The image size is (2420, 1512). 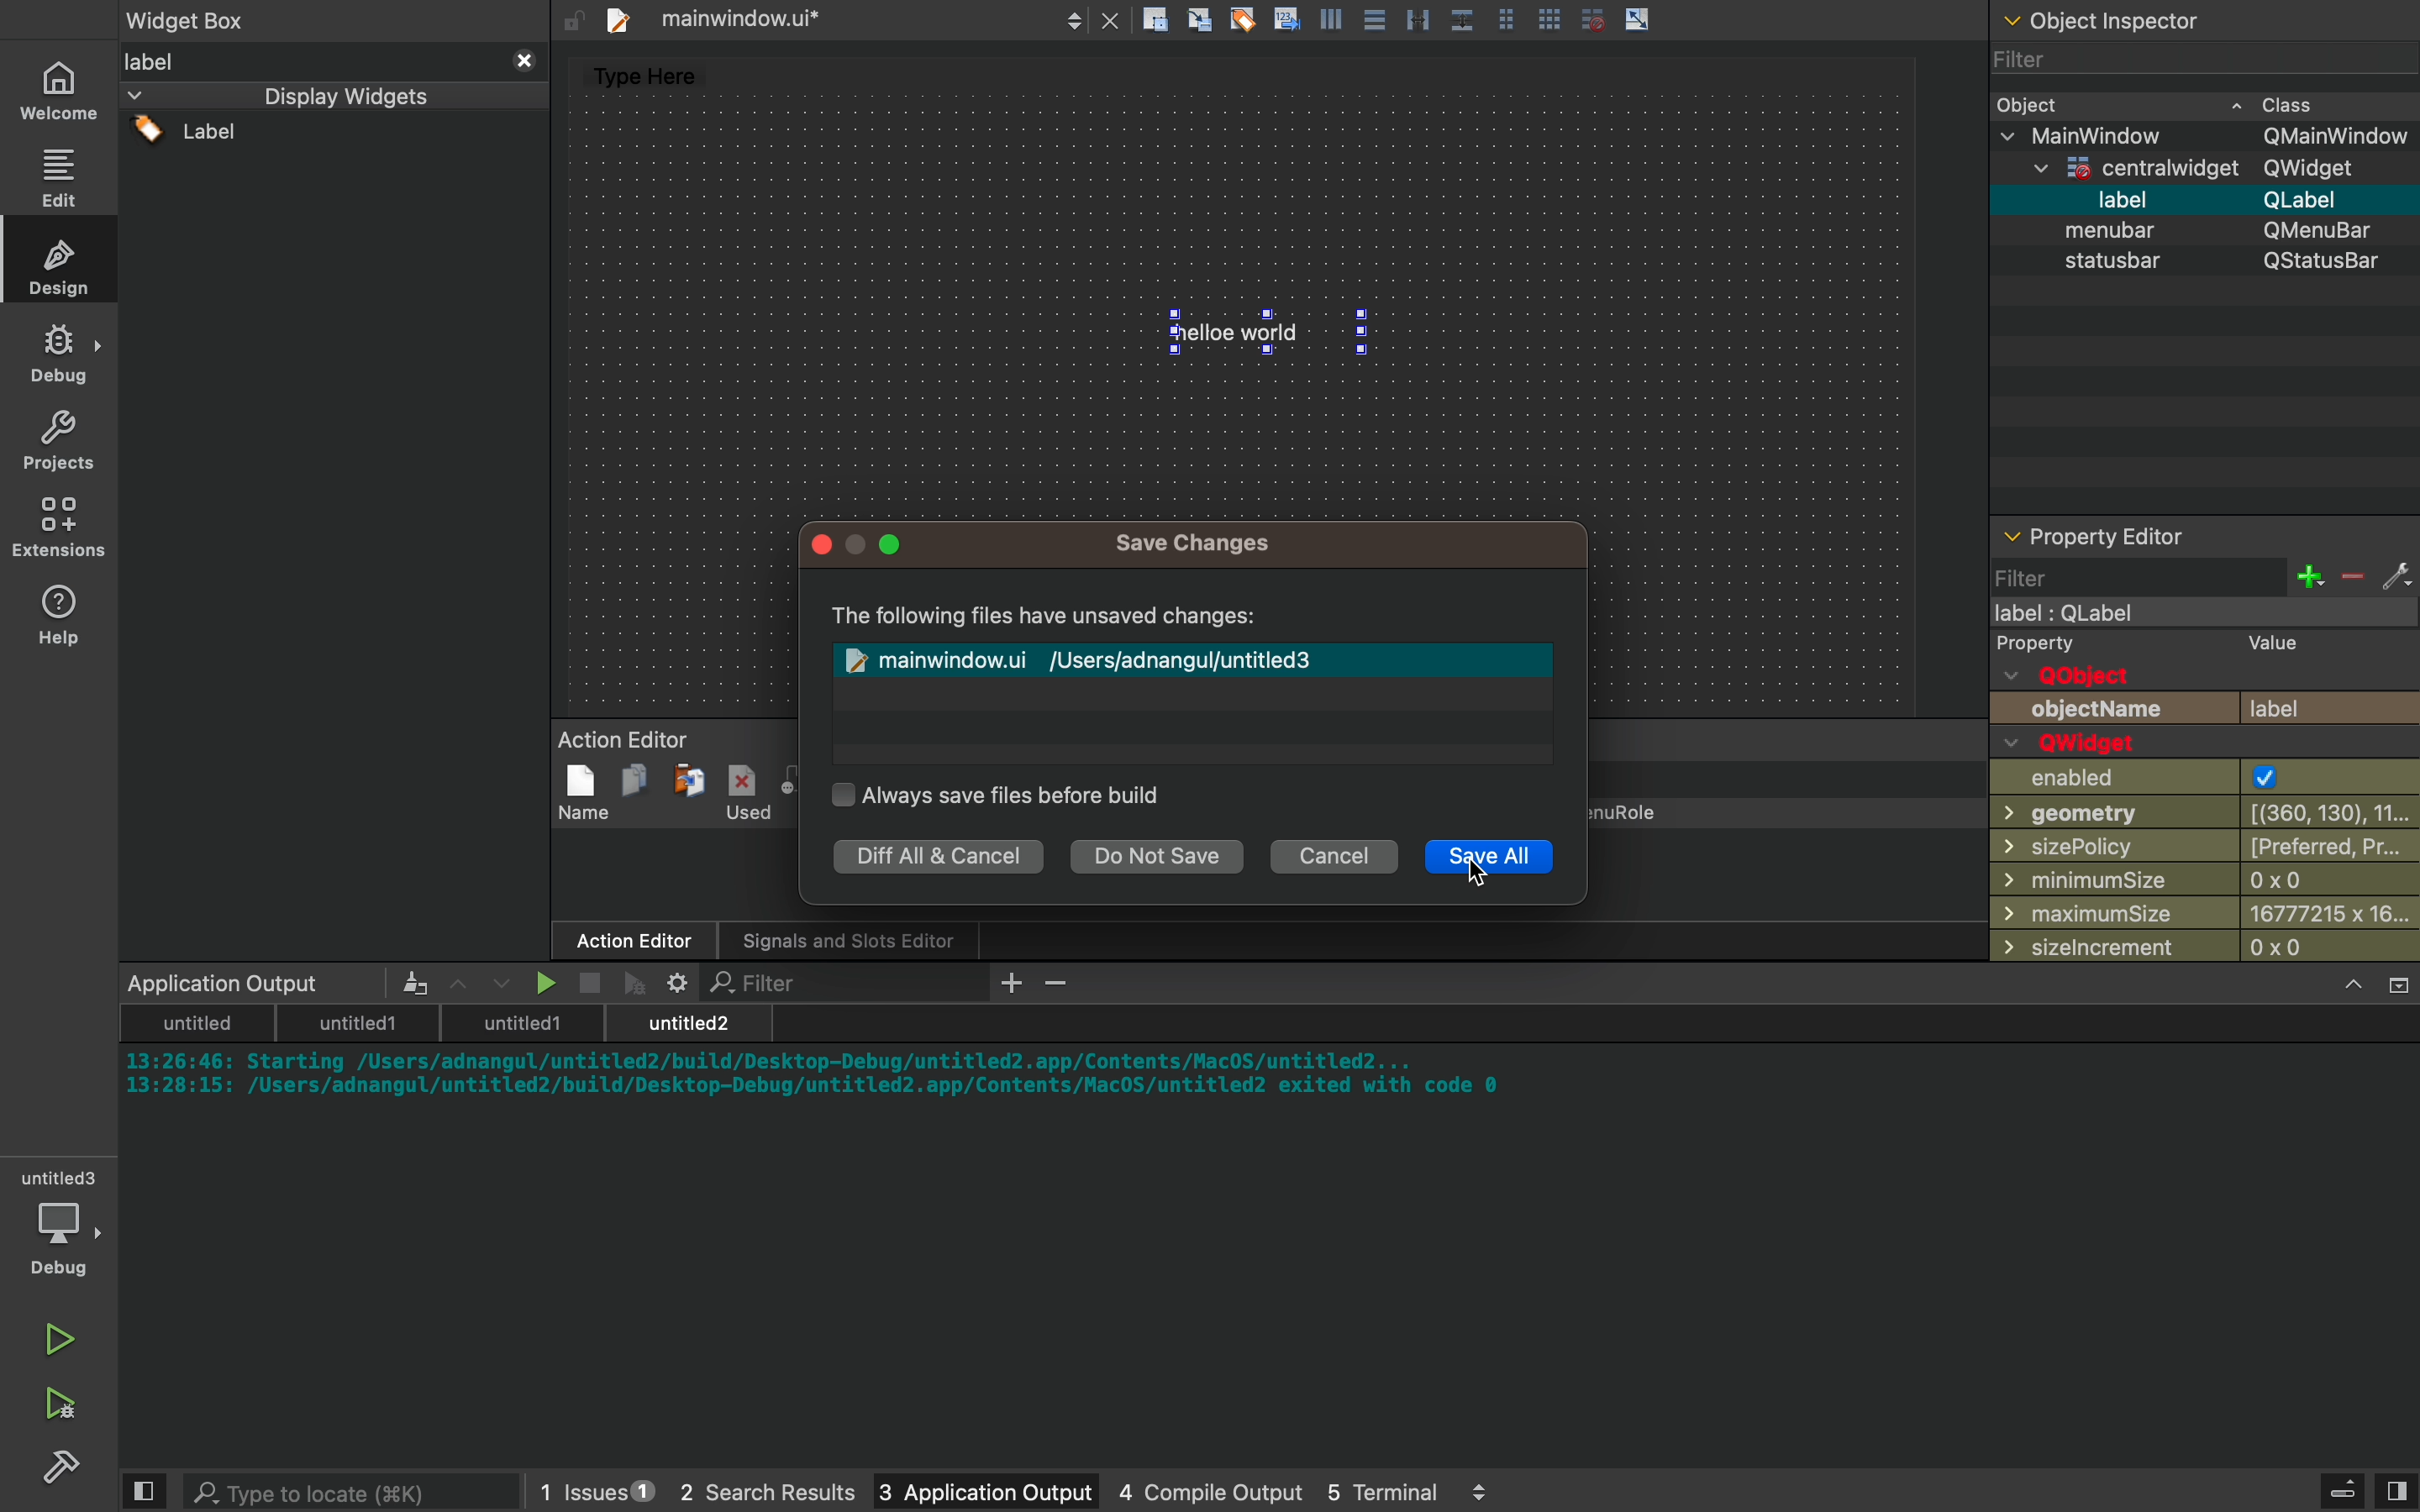 I want to click on 1 issues, so click(x=584, y=1487).